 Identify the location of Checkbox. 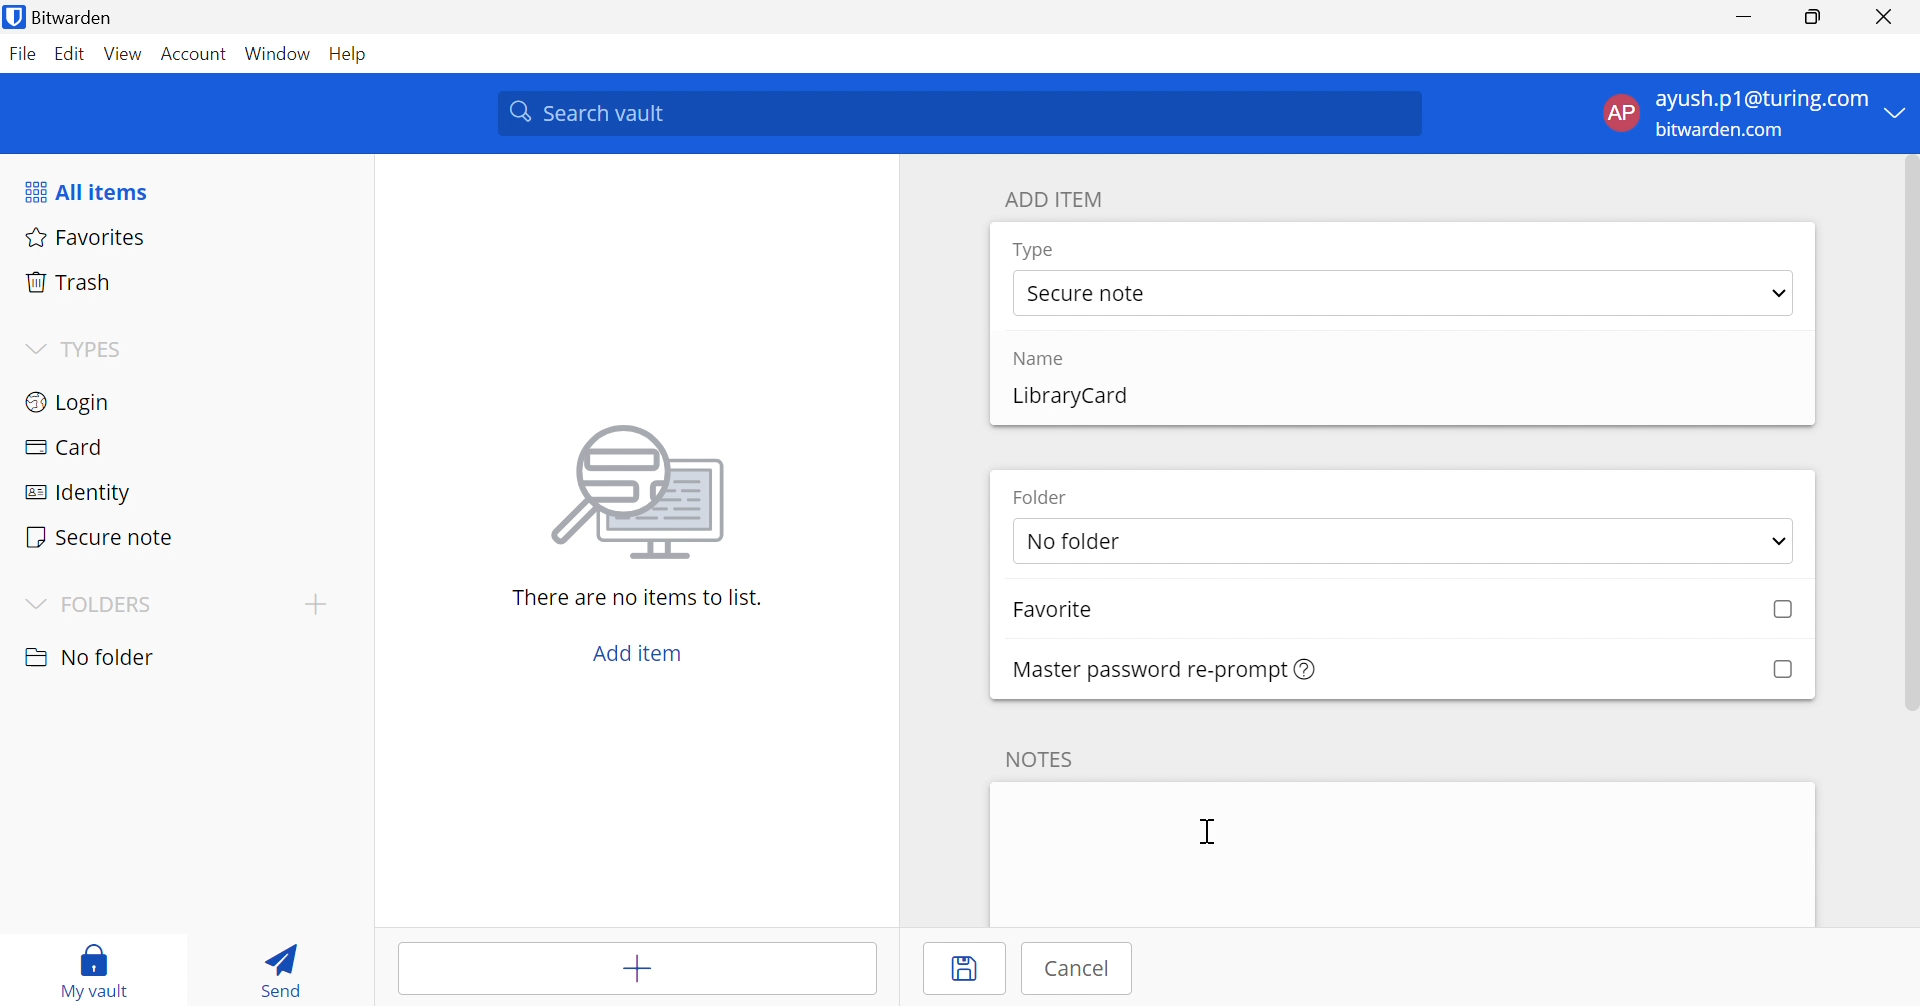
(1784, 612).